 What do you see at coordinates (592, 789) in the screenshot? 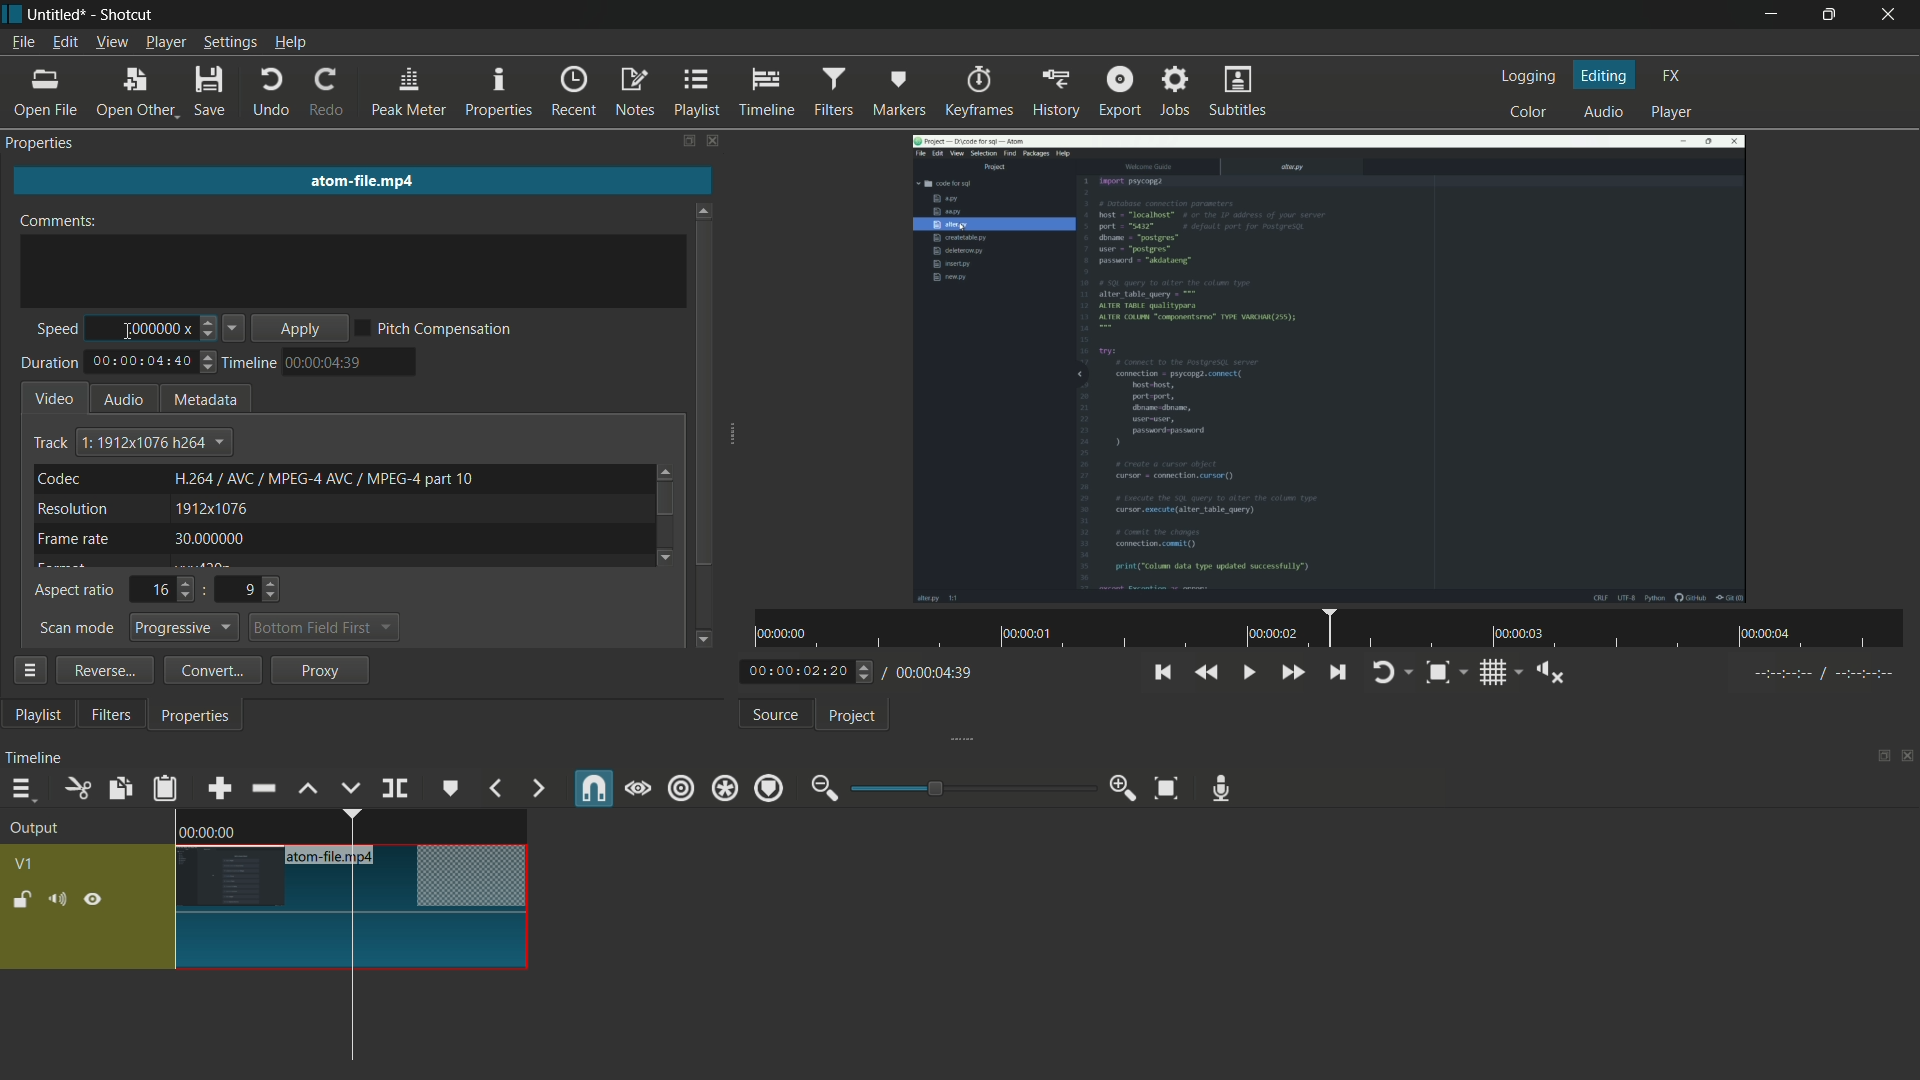
I see `snap` at bounding box center [592, 789].